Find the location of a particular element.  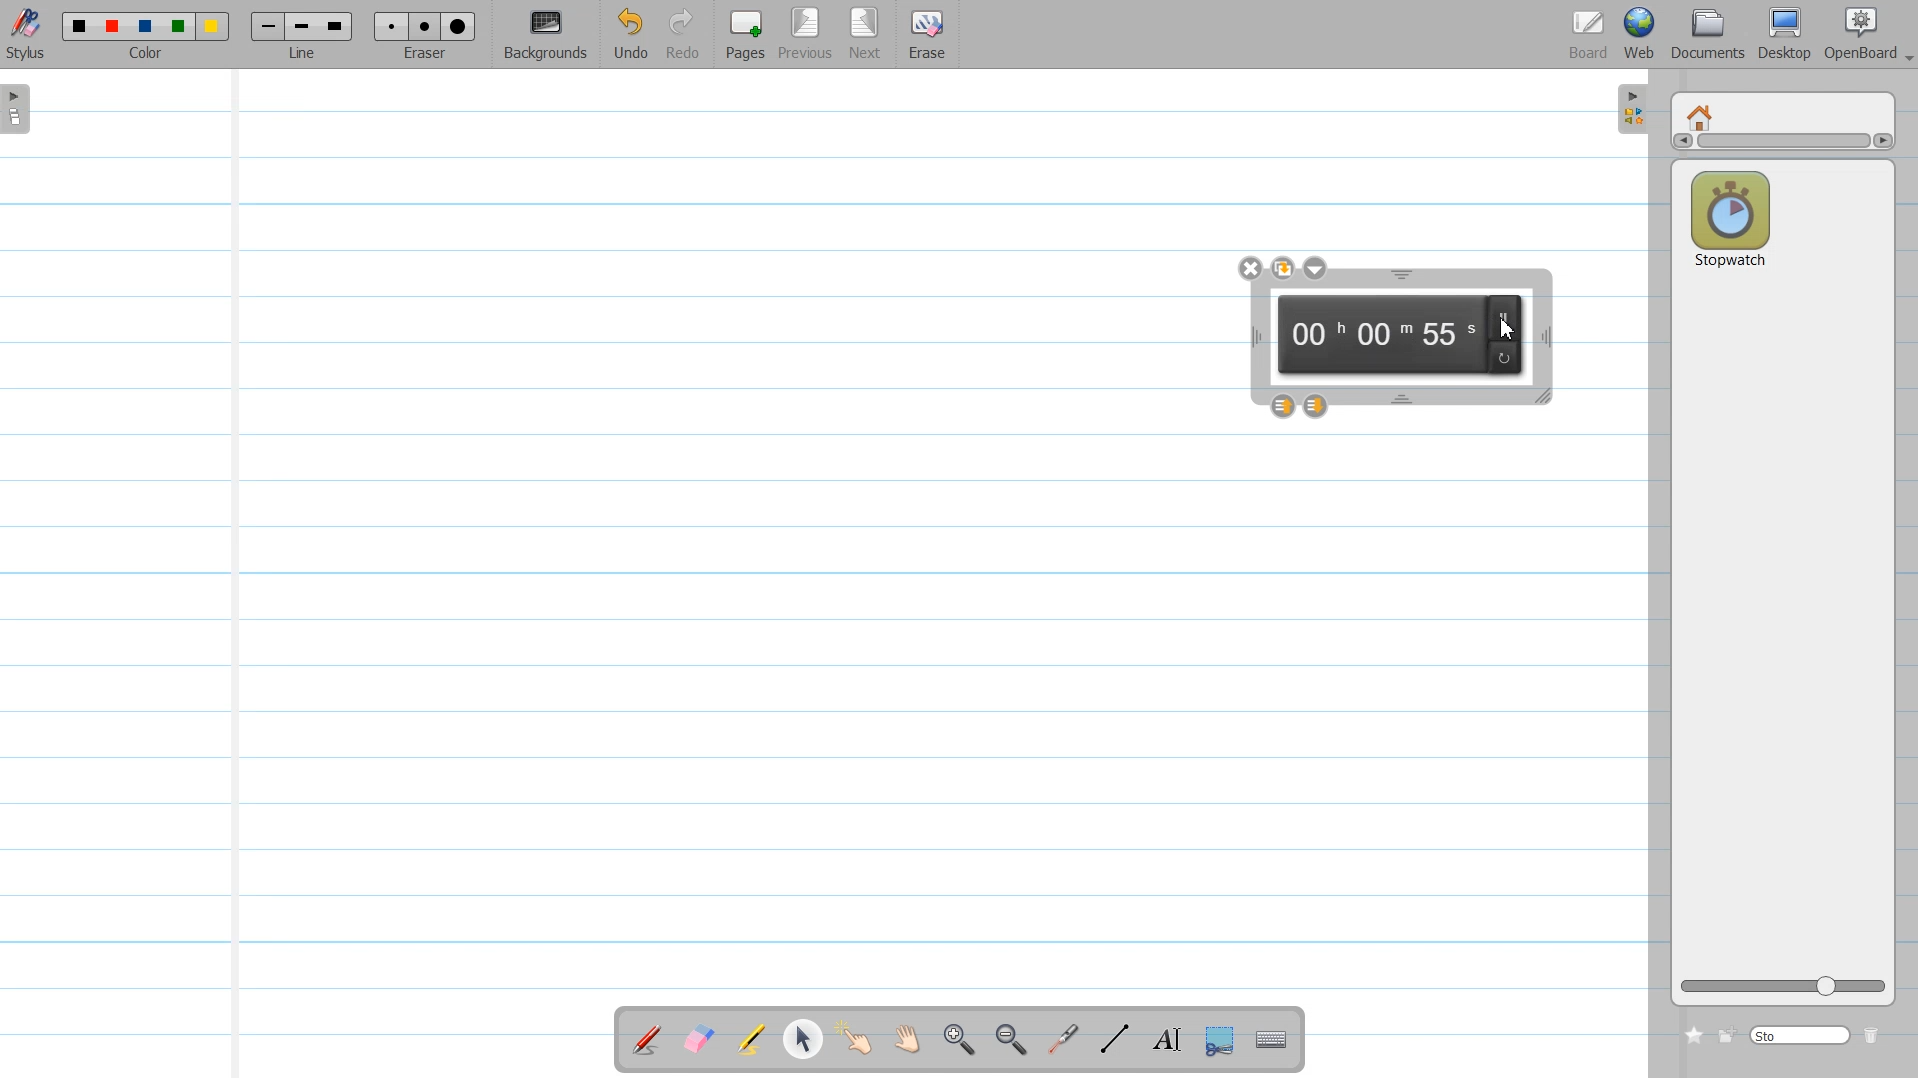

Cursor is located at coordinates (1505, 328).